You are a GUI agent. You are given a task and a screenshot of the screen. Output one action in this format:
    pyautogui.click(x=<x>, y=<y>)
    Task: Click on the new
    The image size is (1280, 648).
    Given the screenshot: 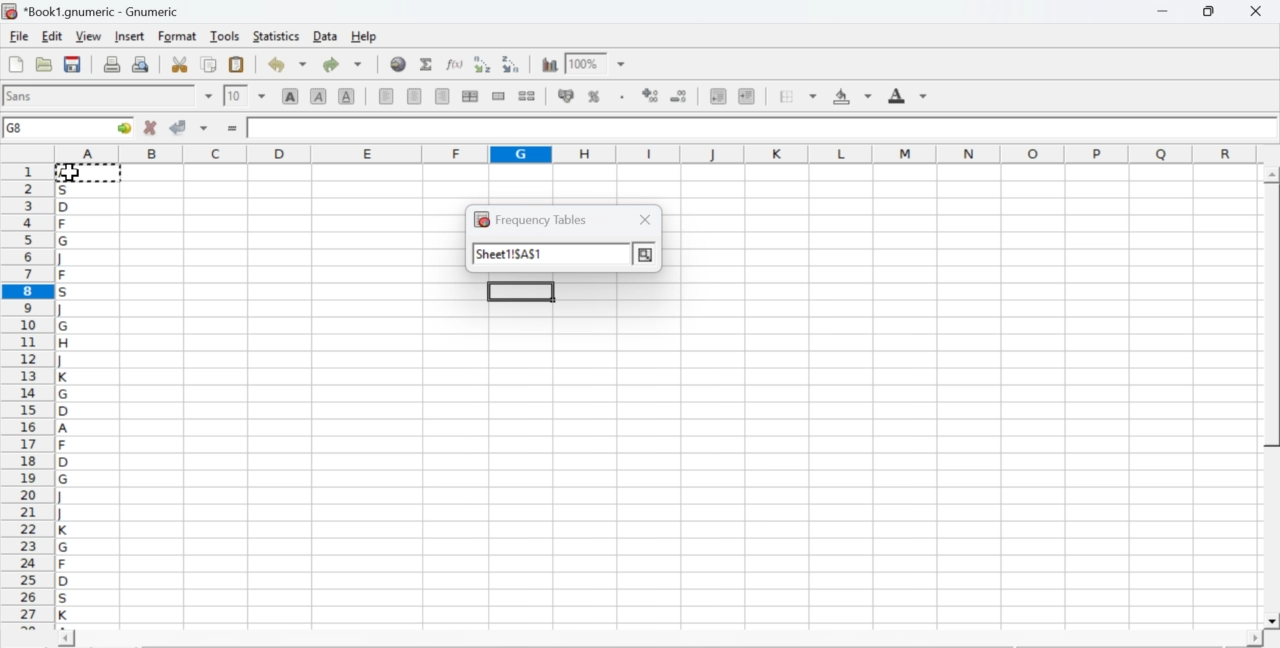 What is the action you would take?
    pyautogui.click(x=15, y=64)
    